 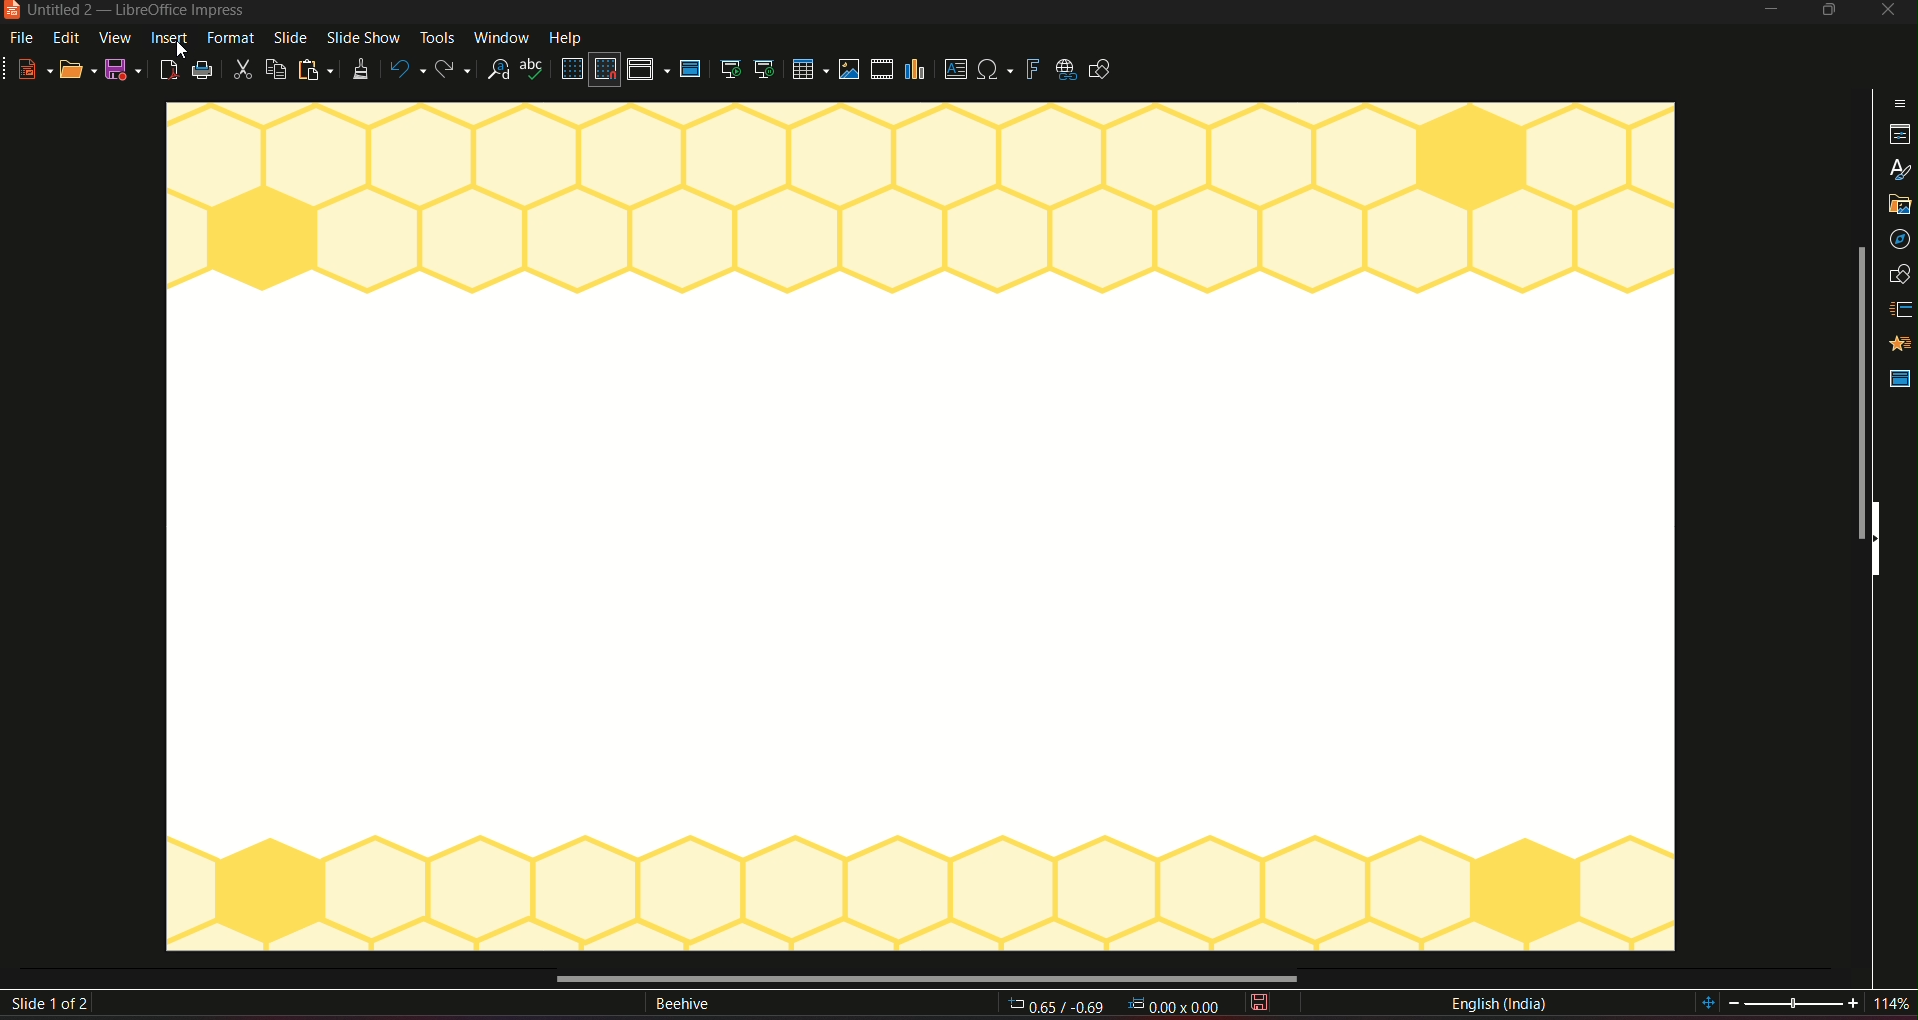 What do you see at coordinates (204, 70) in the screenshot?
I see `print` at bounding box center [204, 70].